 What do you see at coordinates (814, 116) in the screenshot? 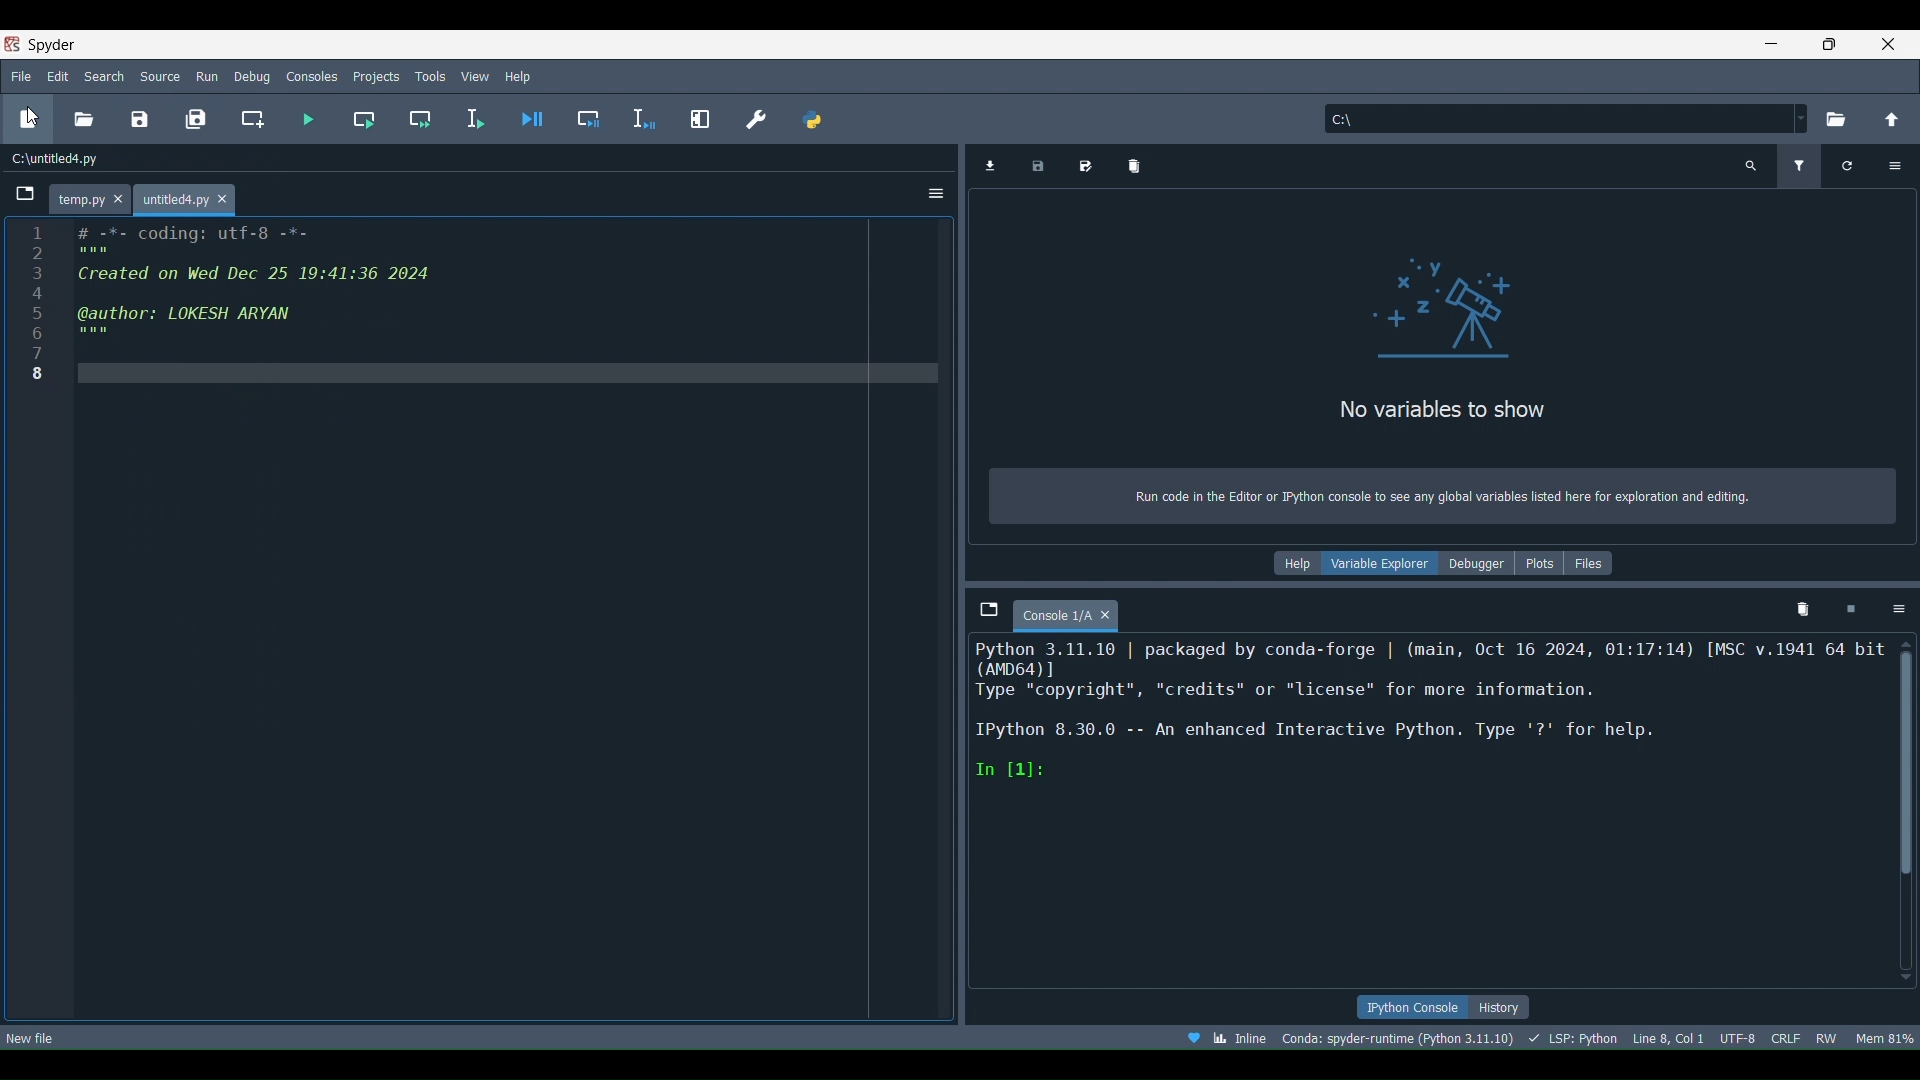
I see `PYTHONPATH manager` at bounding box center [814, 116].